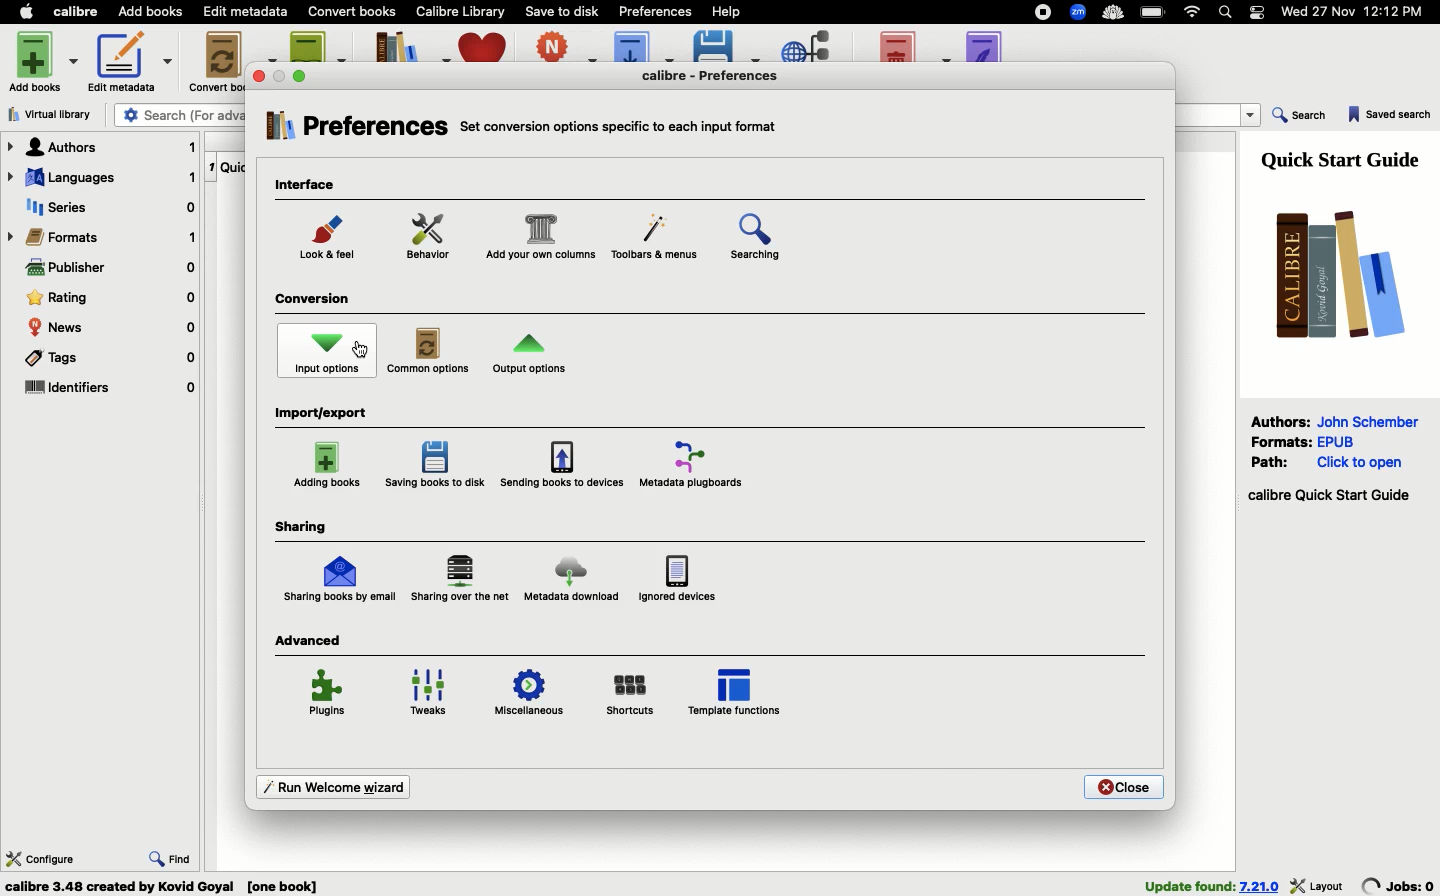  What do you see at coordinates (1273, 461) in the screenshot?
I see `Path` at bounding box center [1273, 461].